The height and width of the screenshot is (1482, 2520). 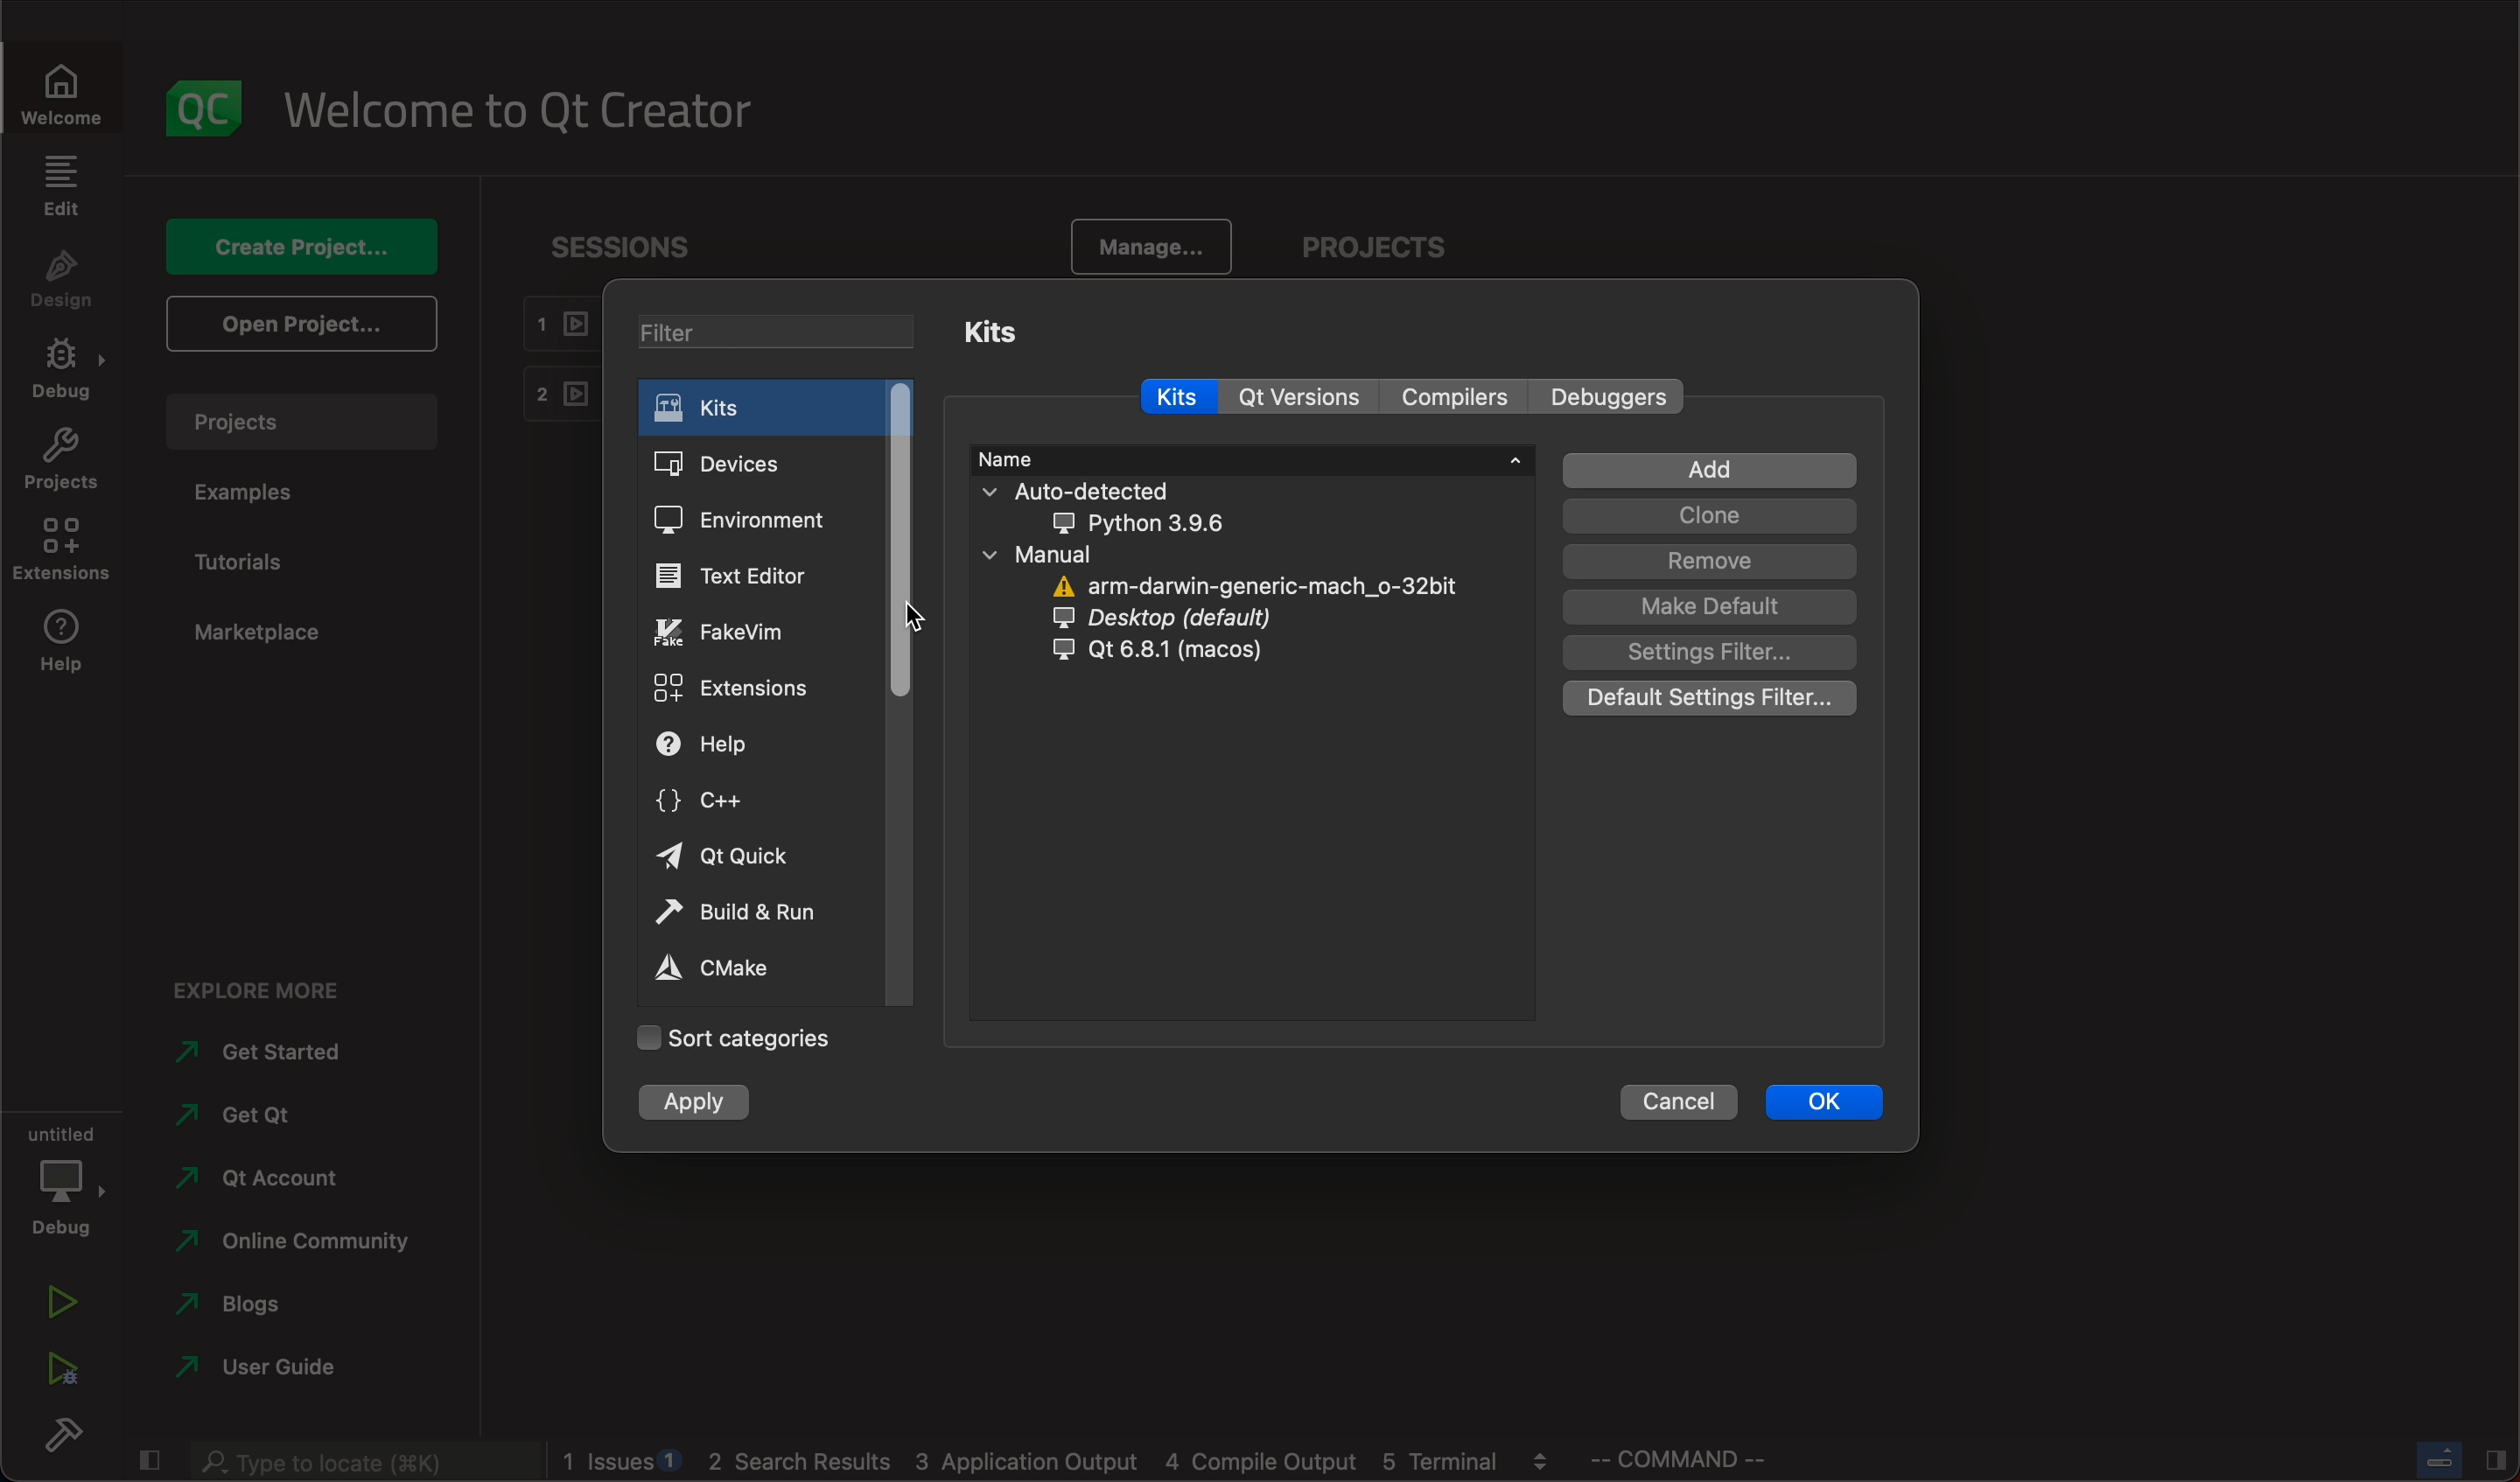 What do you see at coordinates (1713, 699) in the screenshot?
I see `default` at bounding box center [1713, 699].